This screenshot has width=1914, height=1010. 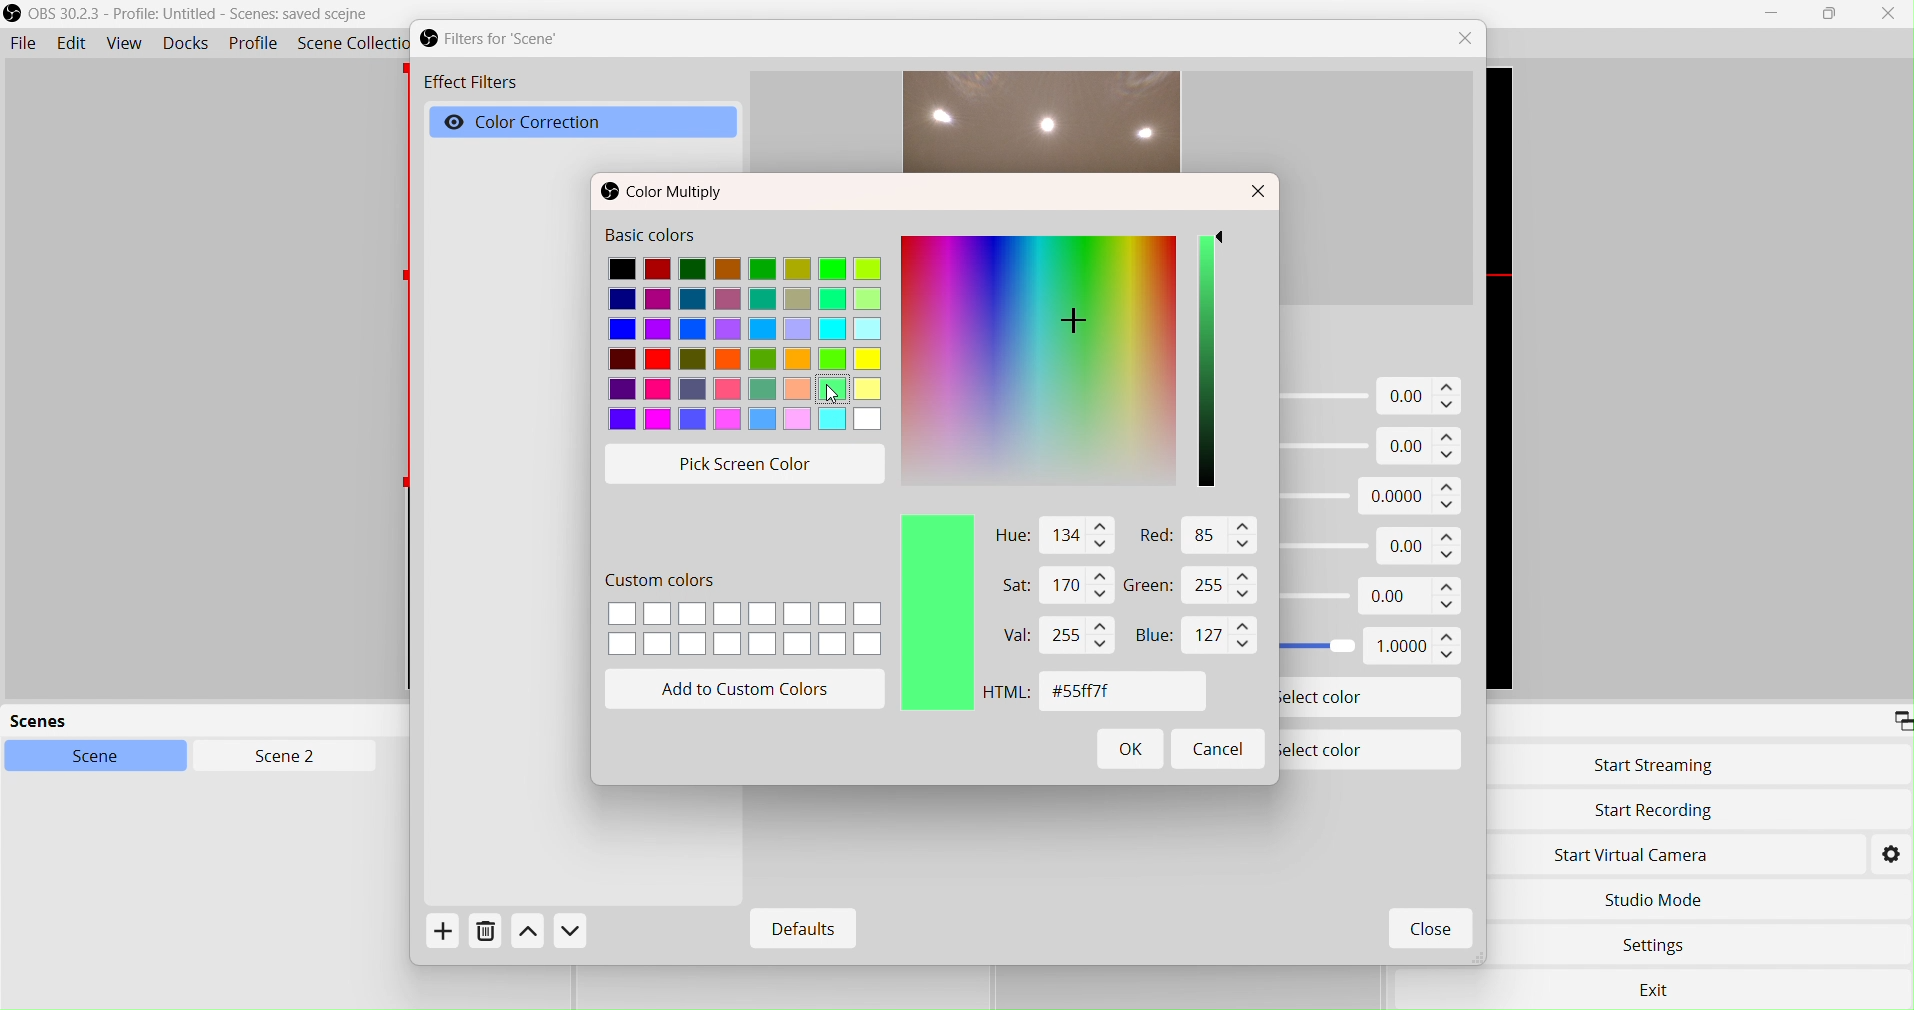 What do you see at coordinates (1053, 636) in the screenshot?
I see `val: 255` at bounding box center [1053, 636].